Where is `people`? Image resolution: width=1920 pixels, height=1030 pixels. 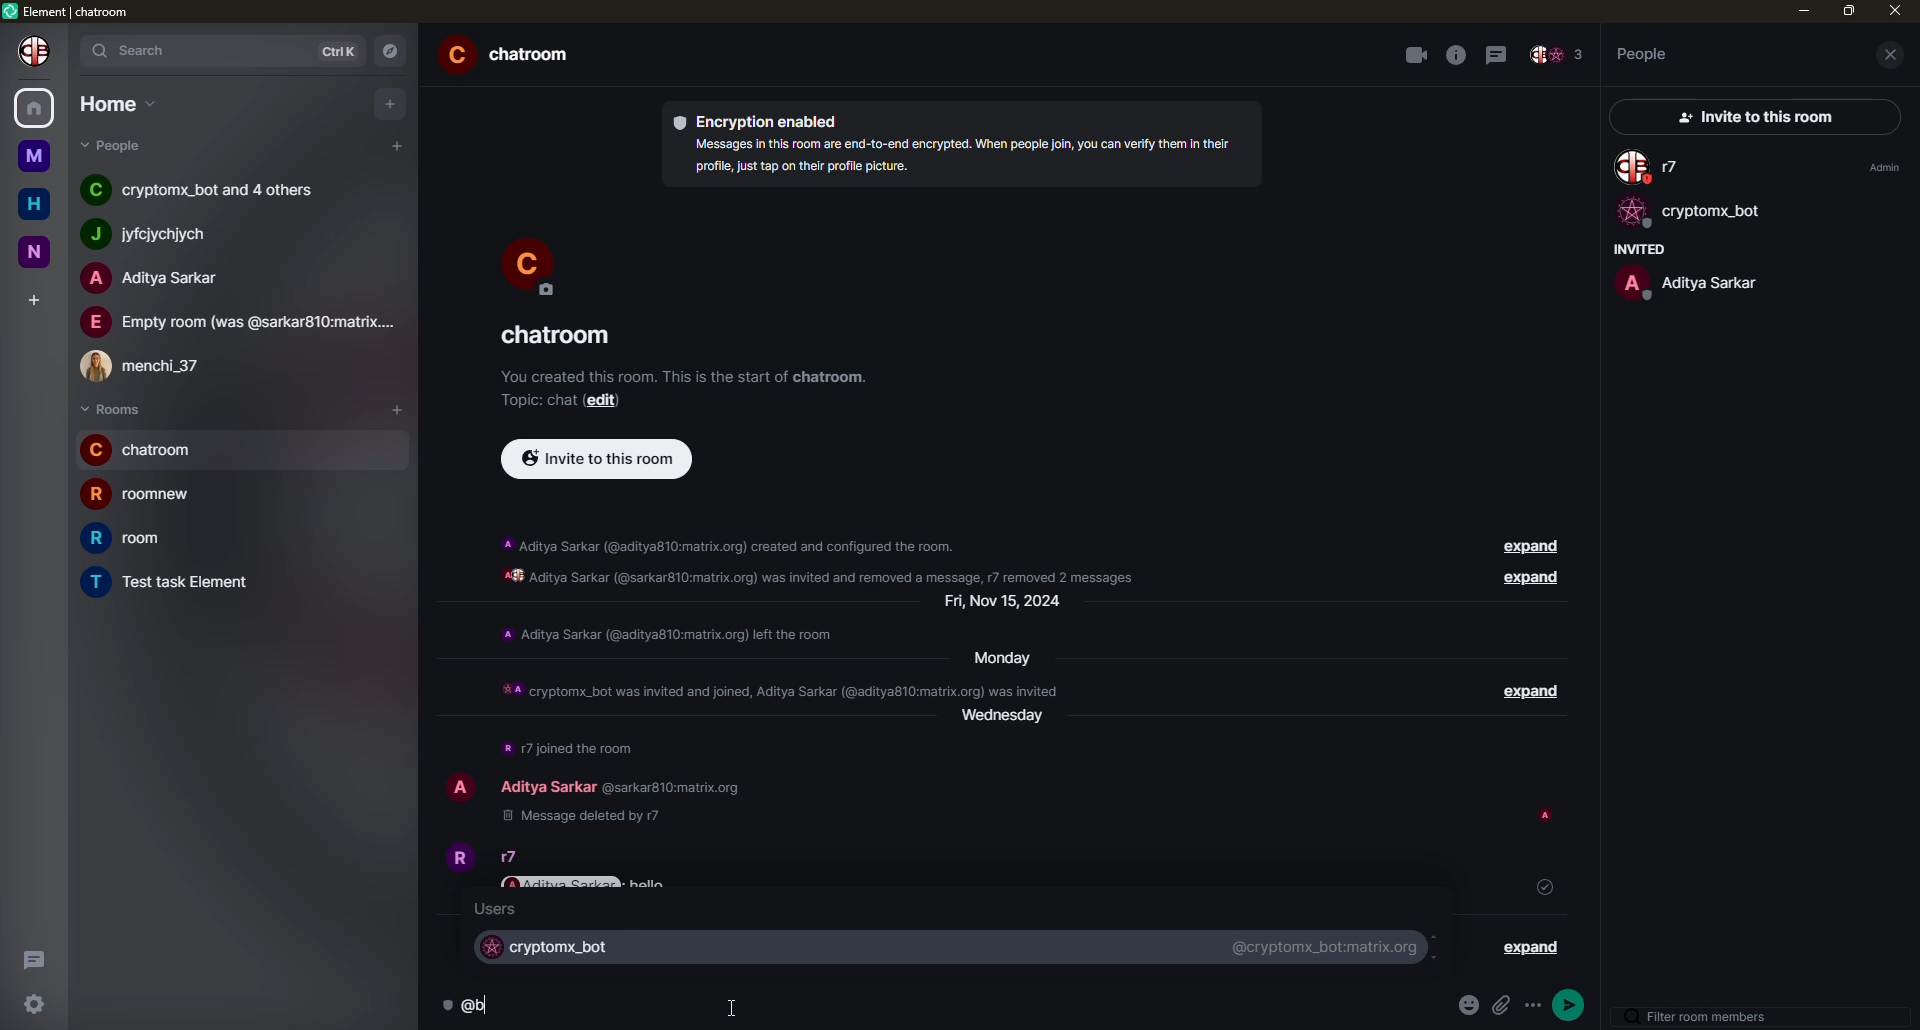 people is located at coordinates (153, 362).